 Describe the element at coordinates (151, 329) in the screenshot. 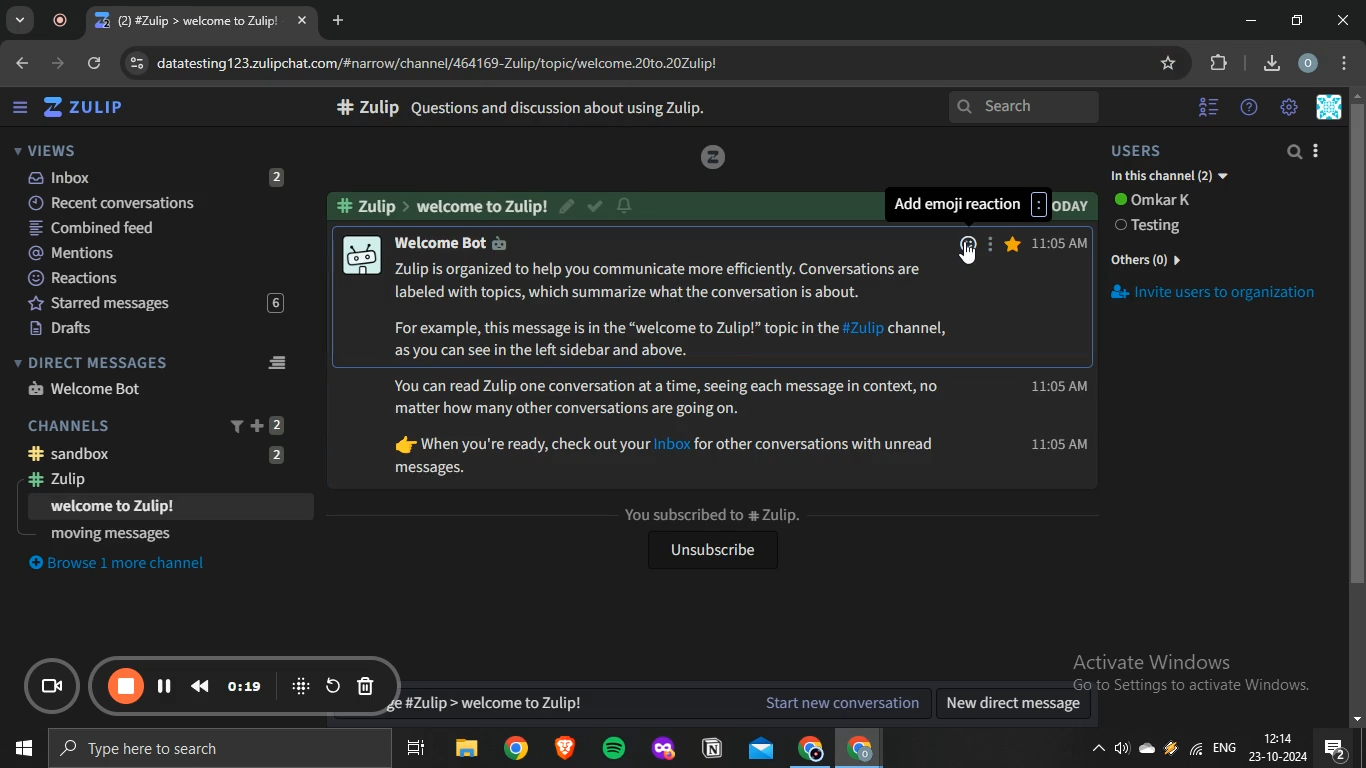

I see `drafts` at that location.